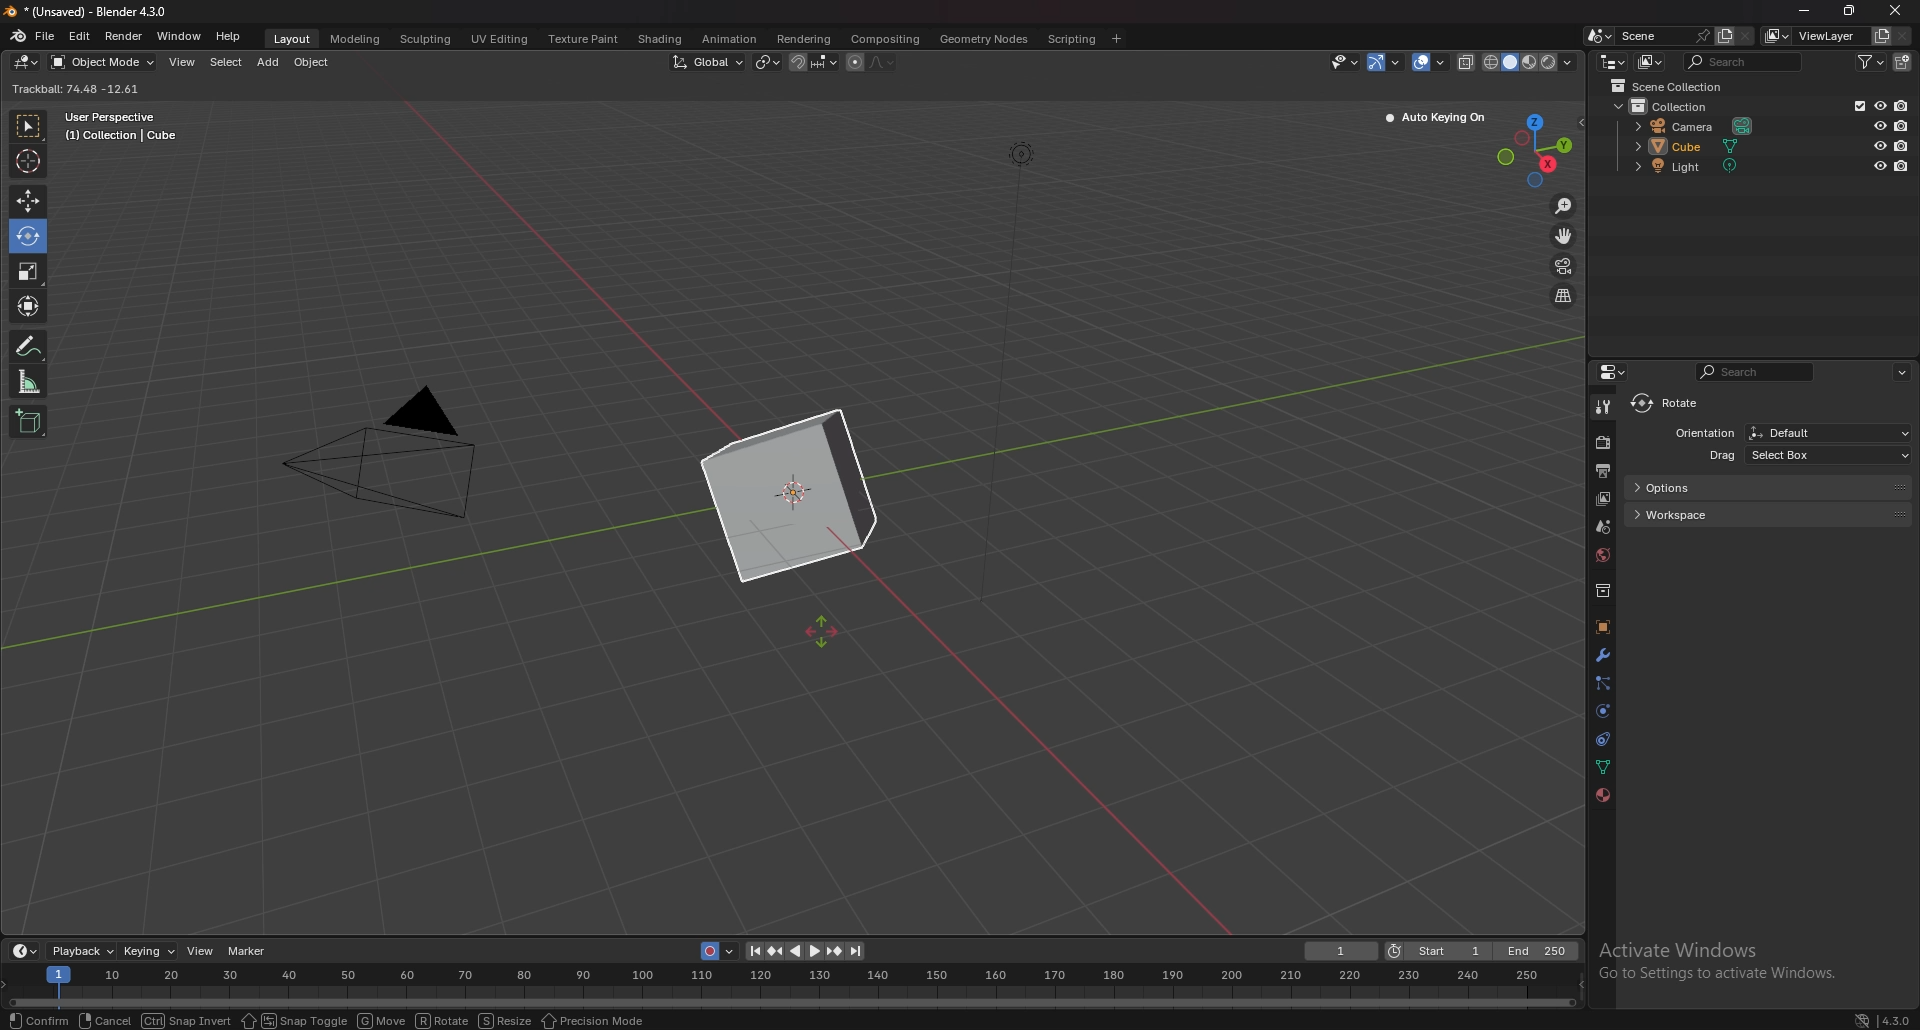  What do you see at coordinates (1604, 525) in the screenshot?
I see `scene` at bounding box center [1604, 525].